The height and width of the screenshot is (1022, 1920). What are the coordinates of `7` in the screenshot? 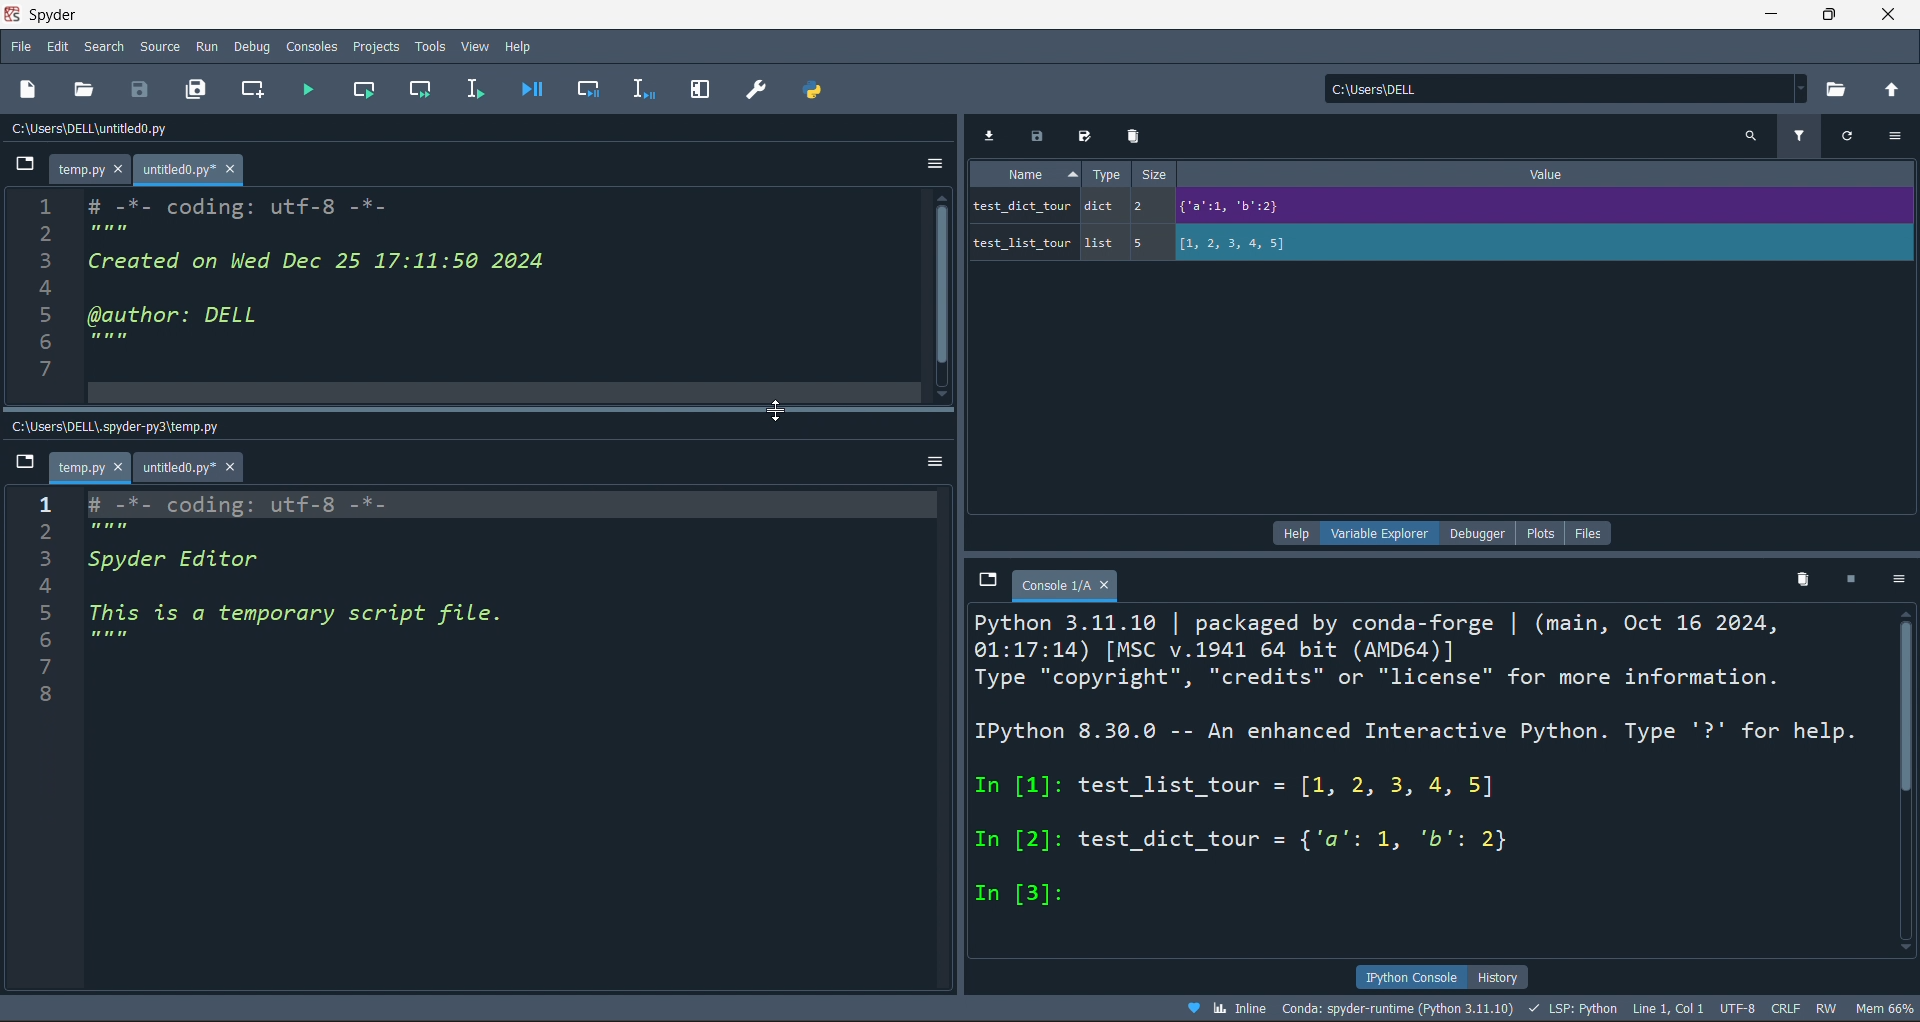 It's located at (56, 367).